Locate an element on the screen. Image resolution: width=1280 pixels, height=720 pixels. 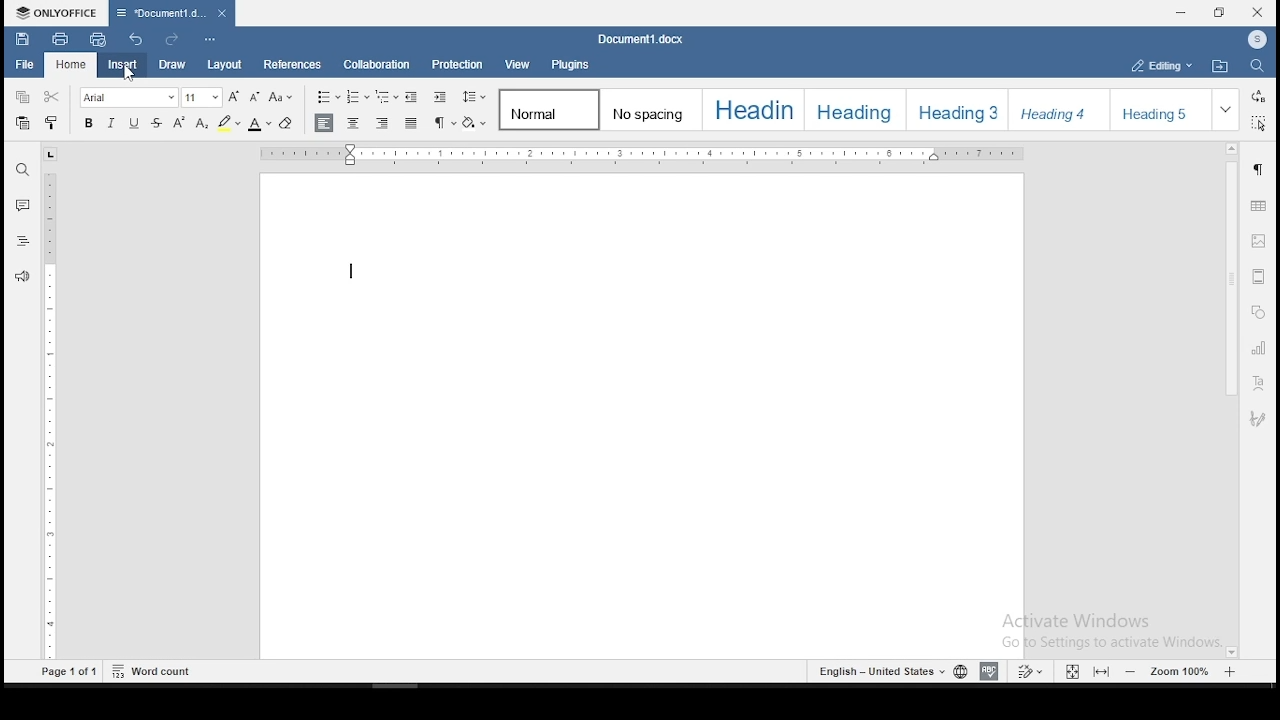
restore is located at coordinates (1219, 13).